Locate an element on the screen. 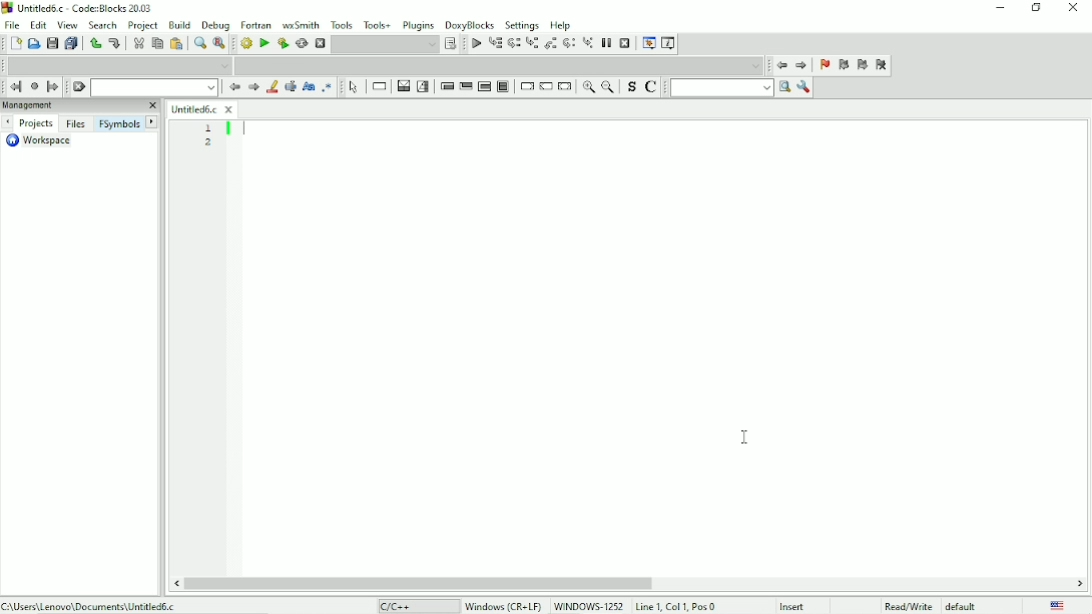  Step into instruction is located at coordinates (588, 44).